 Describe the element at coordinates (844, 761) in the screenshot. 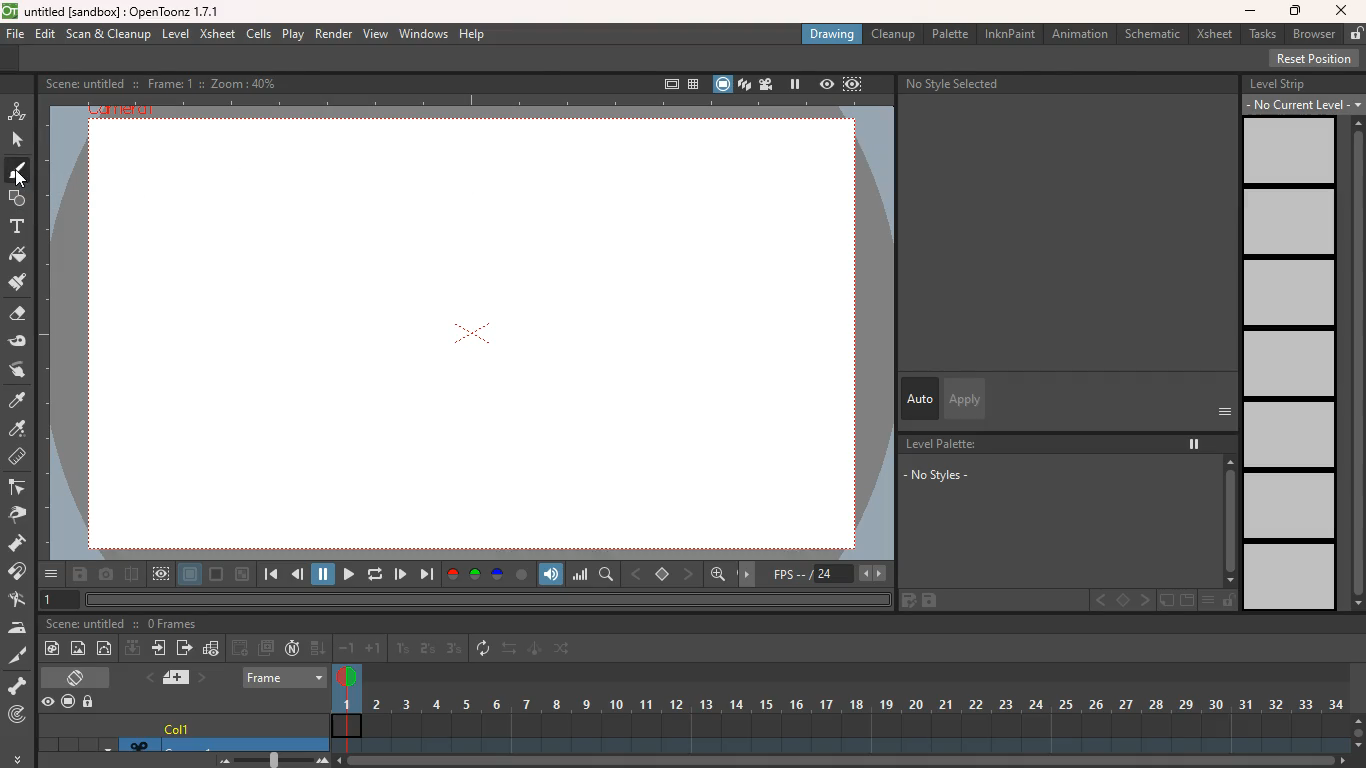

I see `zoom` at that location.